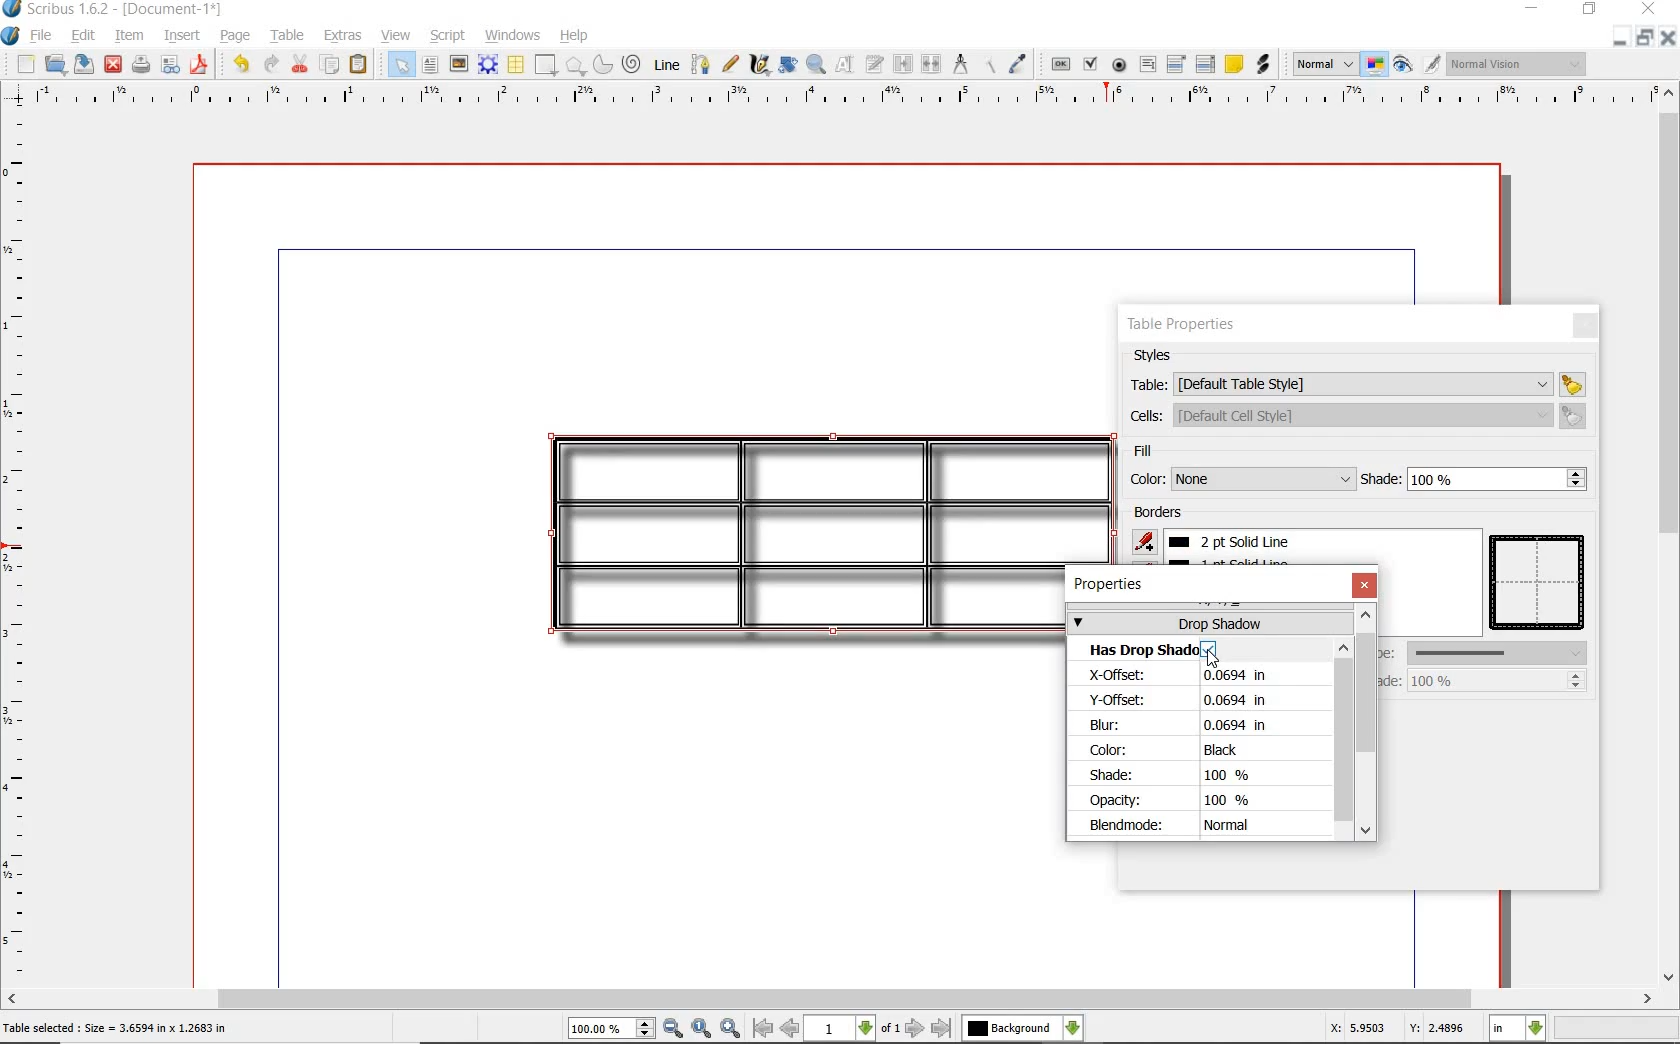 The height and width of the screenshot is (1044, 1680). I want to click on link annotation, so click(1264, 65).